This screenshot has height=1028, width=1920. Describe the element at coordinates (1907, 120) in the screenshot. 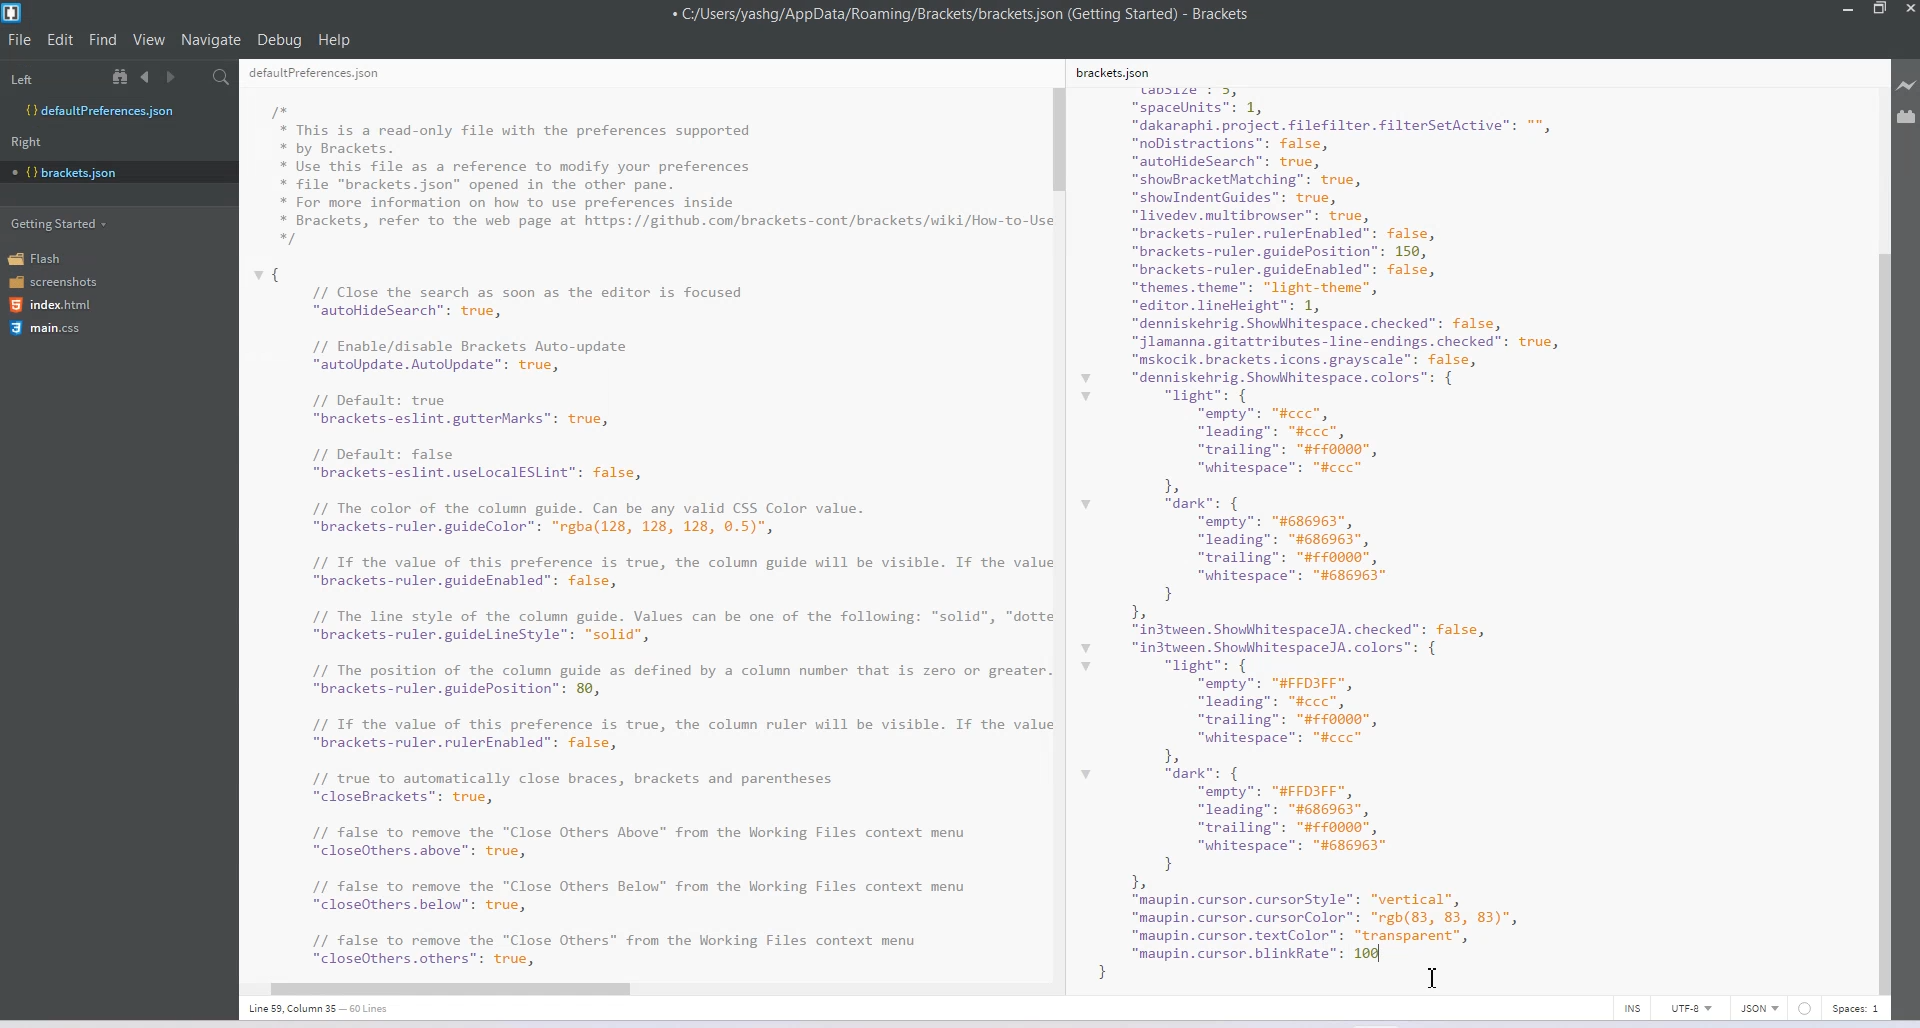

I see `Extension Manager` at that location.